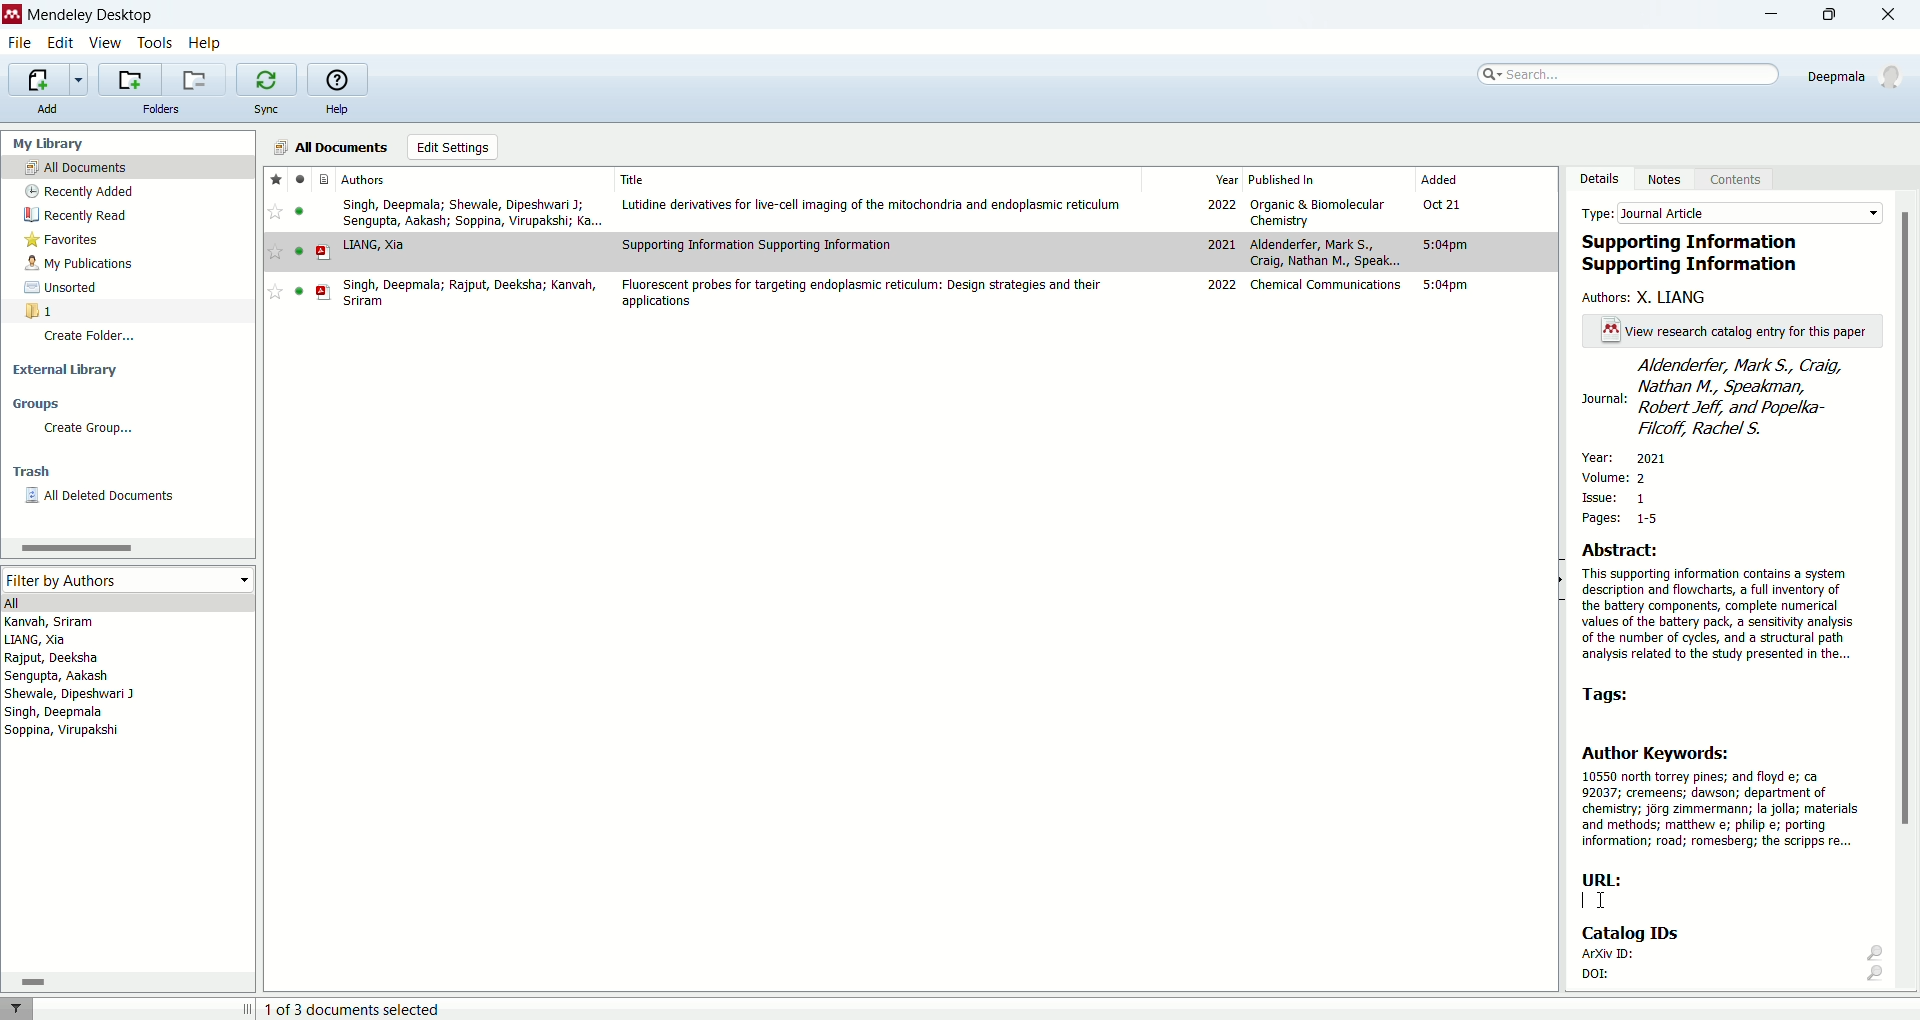 Image resolution: width=1920 pixels, height=1020 pixels. Describe the element at coordinates (302, 178) in the screenshot. I see `read/unread` at that location.